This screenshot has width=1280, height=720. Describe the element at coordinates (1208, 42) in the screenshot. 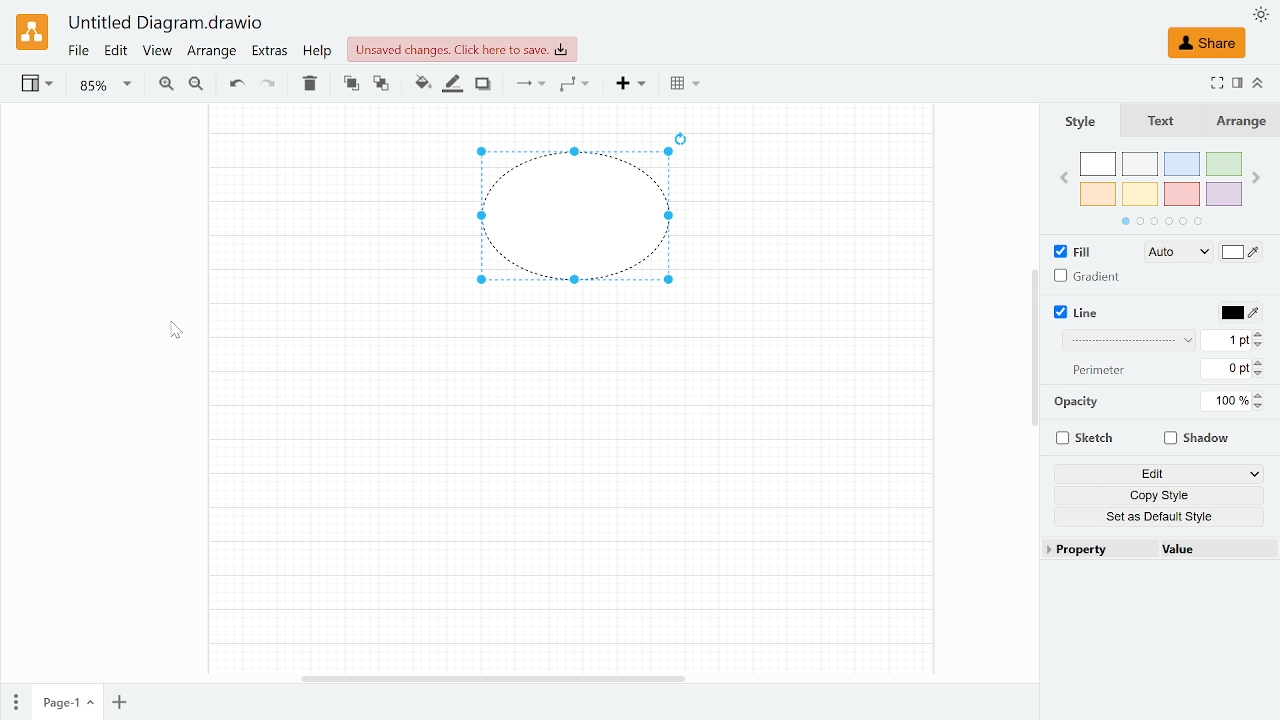

I see `Share` at that location.